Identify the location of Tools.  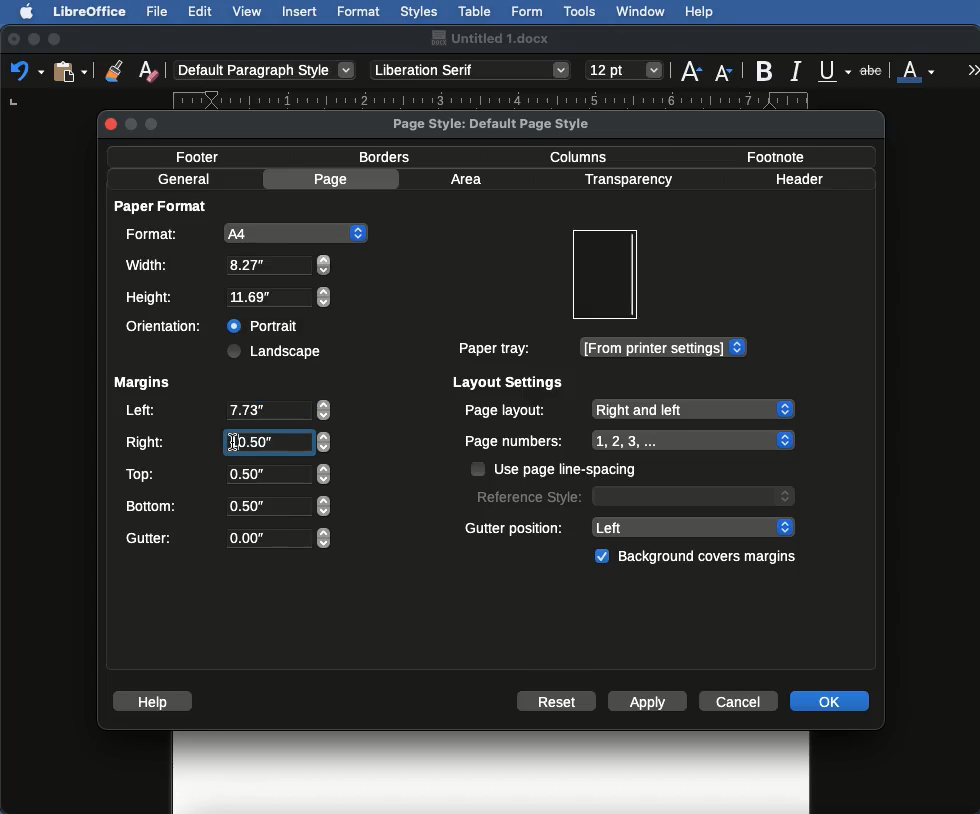
(581, 12).